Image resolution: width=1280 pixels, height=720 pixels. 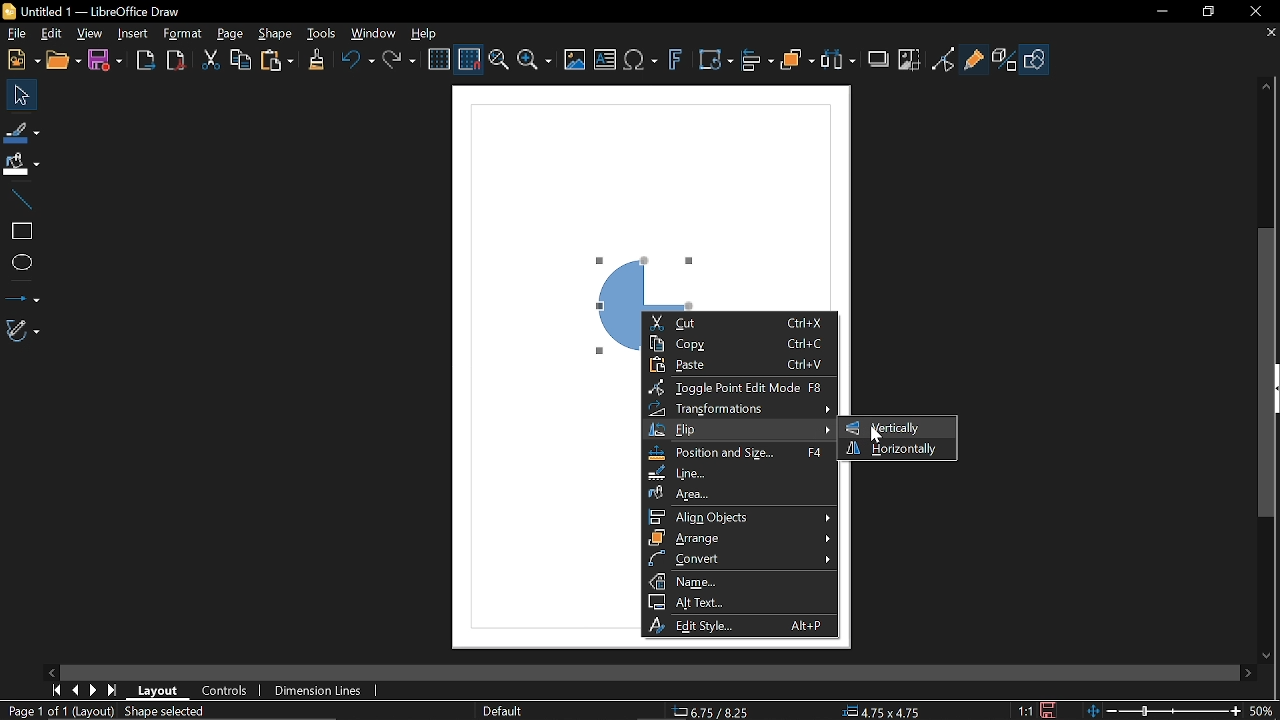 What do you see at coordinates (974, 58) in the screenshot?
I see `Glue` at bounding box center [974, 58].